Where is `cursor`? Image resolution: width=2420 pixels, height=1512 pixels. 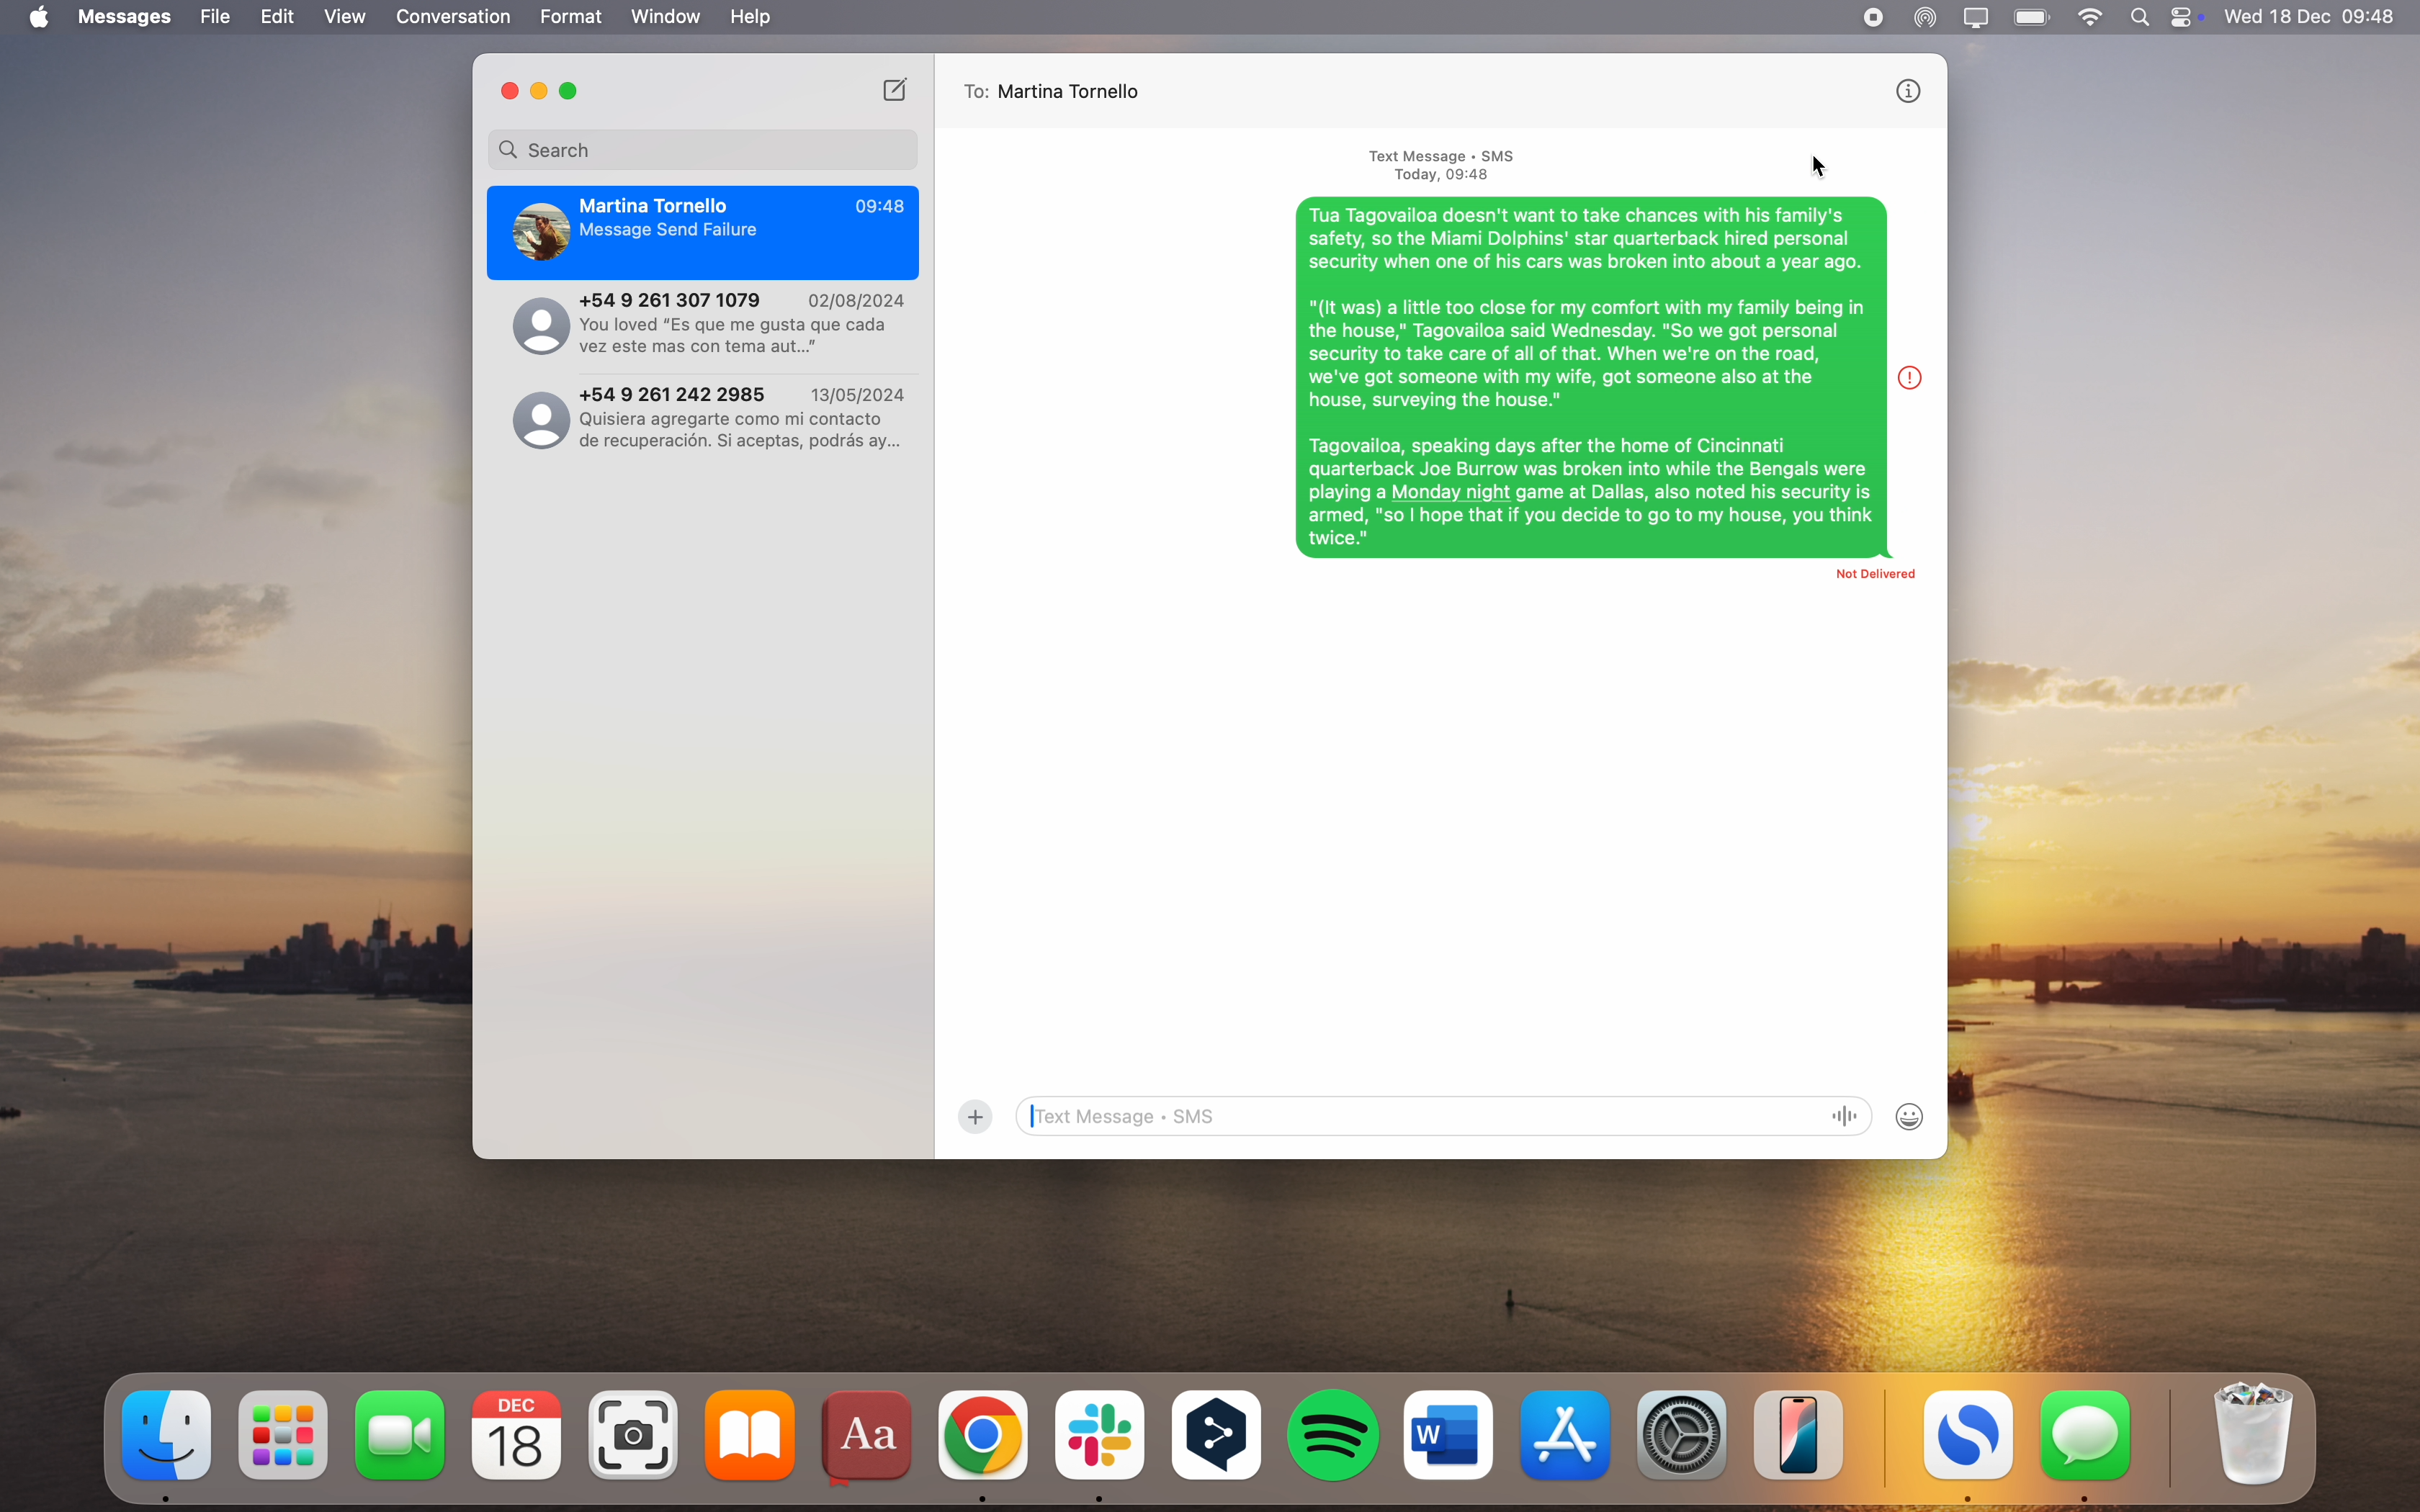
cursor is located at coordinates (1818, 166).